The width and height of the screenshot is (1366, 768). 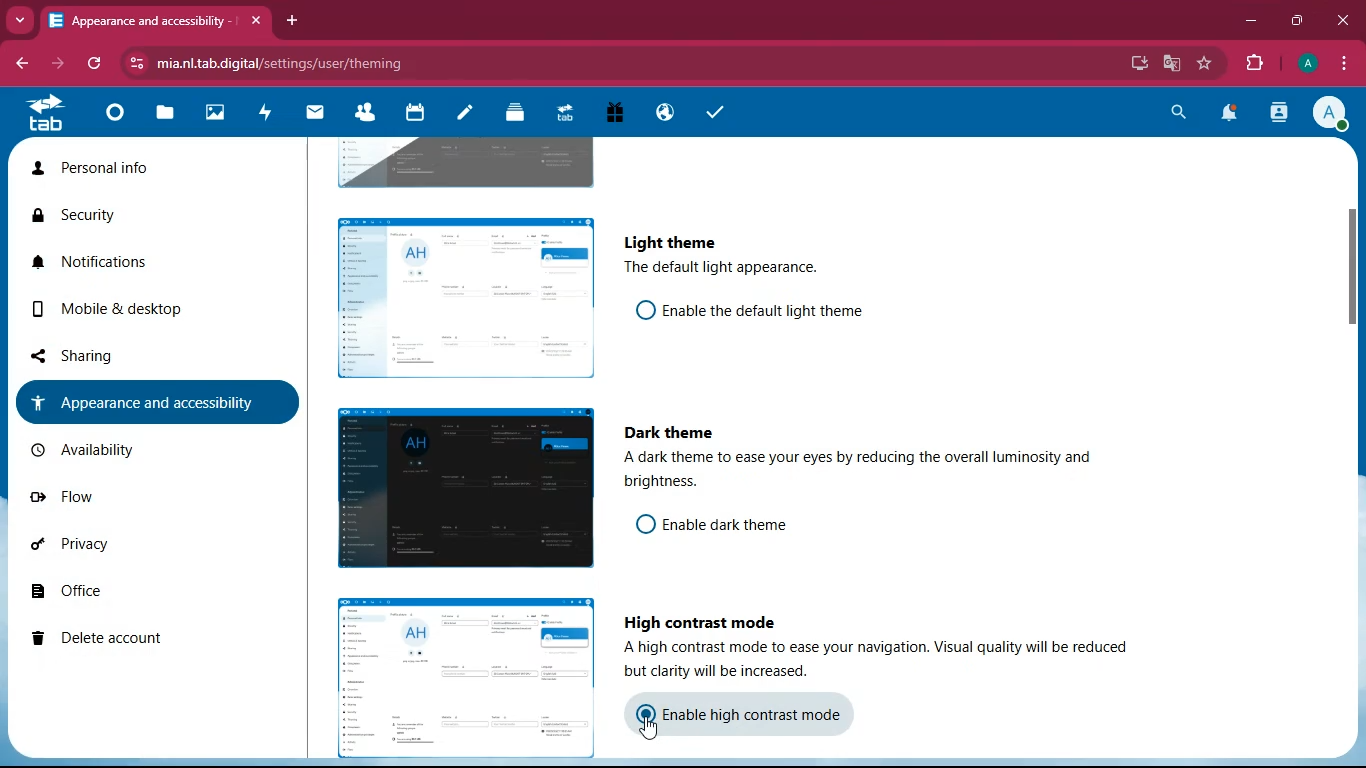 What do you see at coordinates (610, 114) in the screenshot?
I see `gift` at bounding box center [610, 114].